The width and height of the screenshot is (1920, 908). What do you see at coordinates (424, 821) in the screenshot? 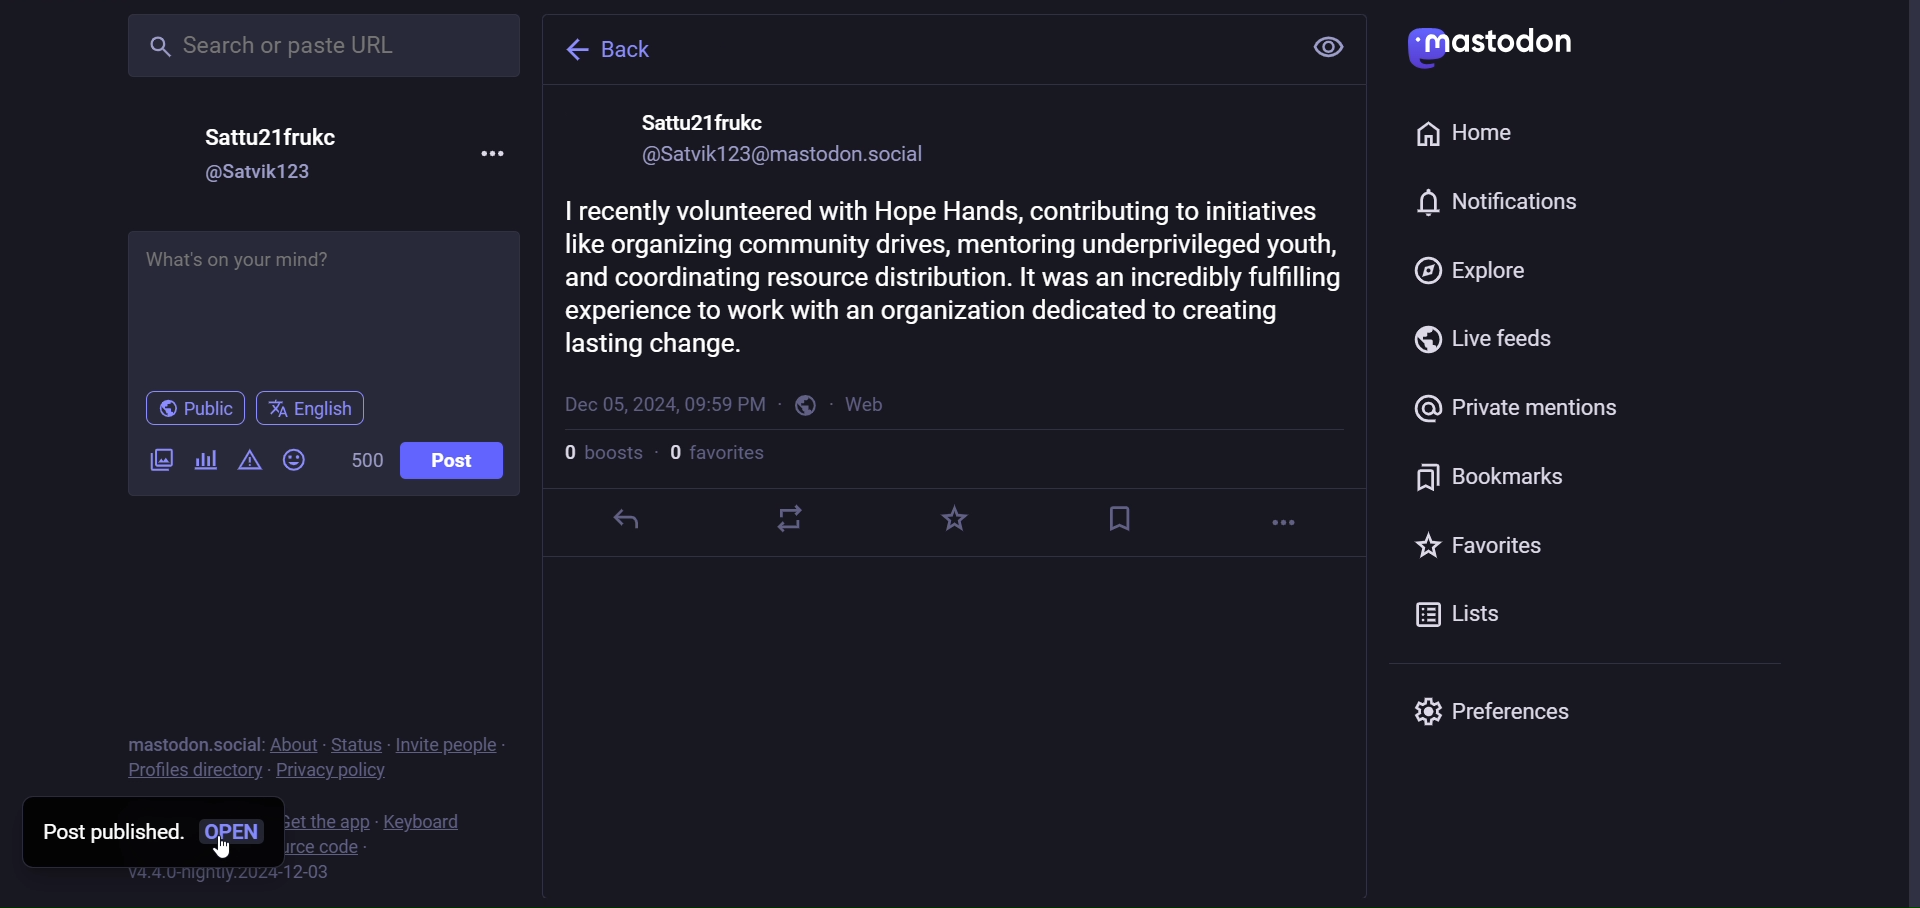
I see `keyboard` at bounding box center [424, 821].